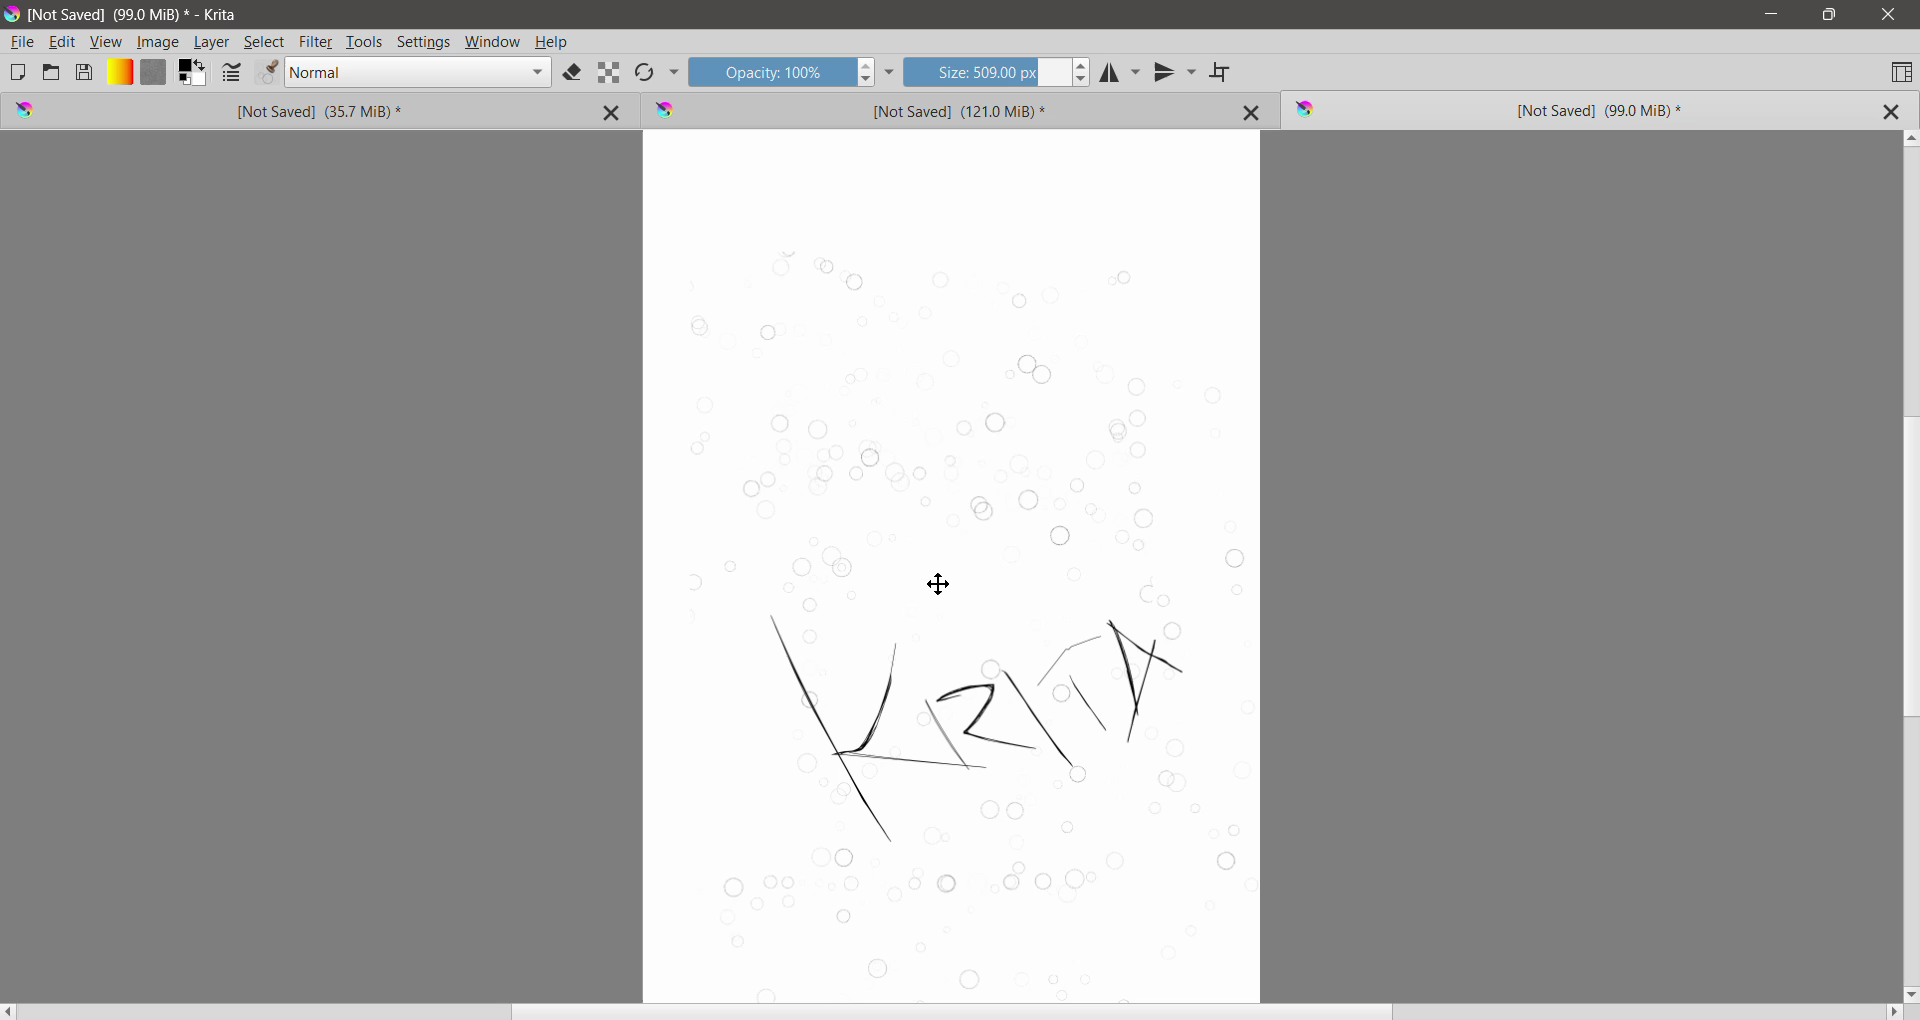  Describe the element at coordinates (769, 71) in the screenshot. I see `Opacity input` at that location.